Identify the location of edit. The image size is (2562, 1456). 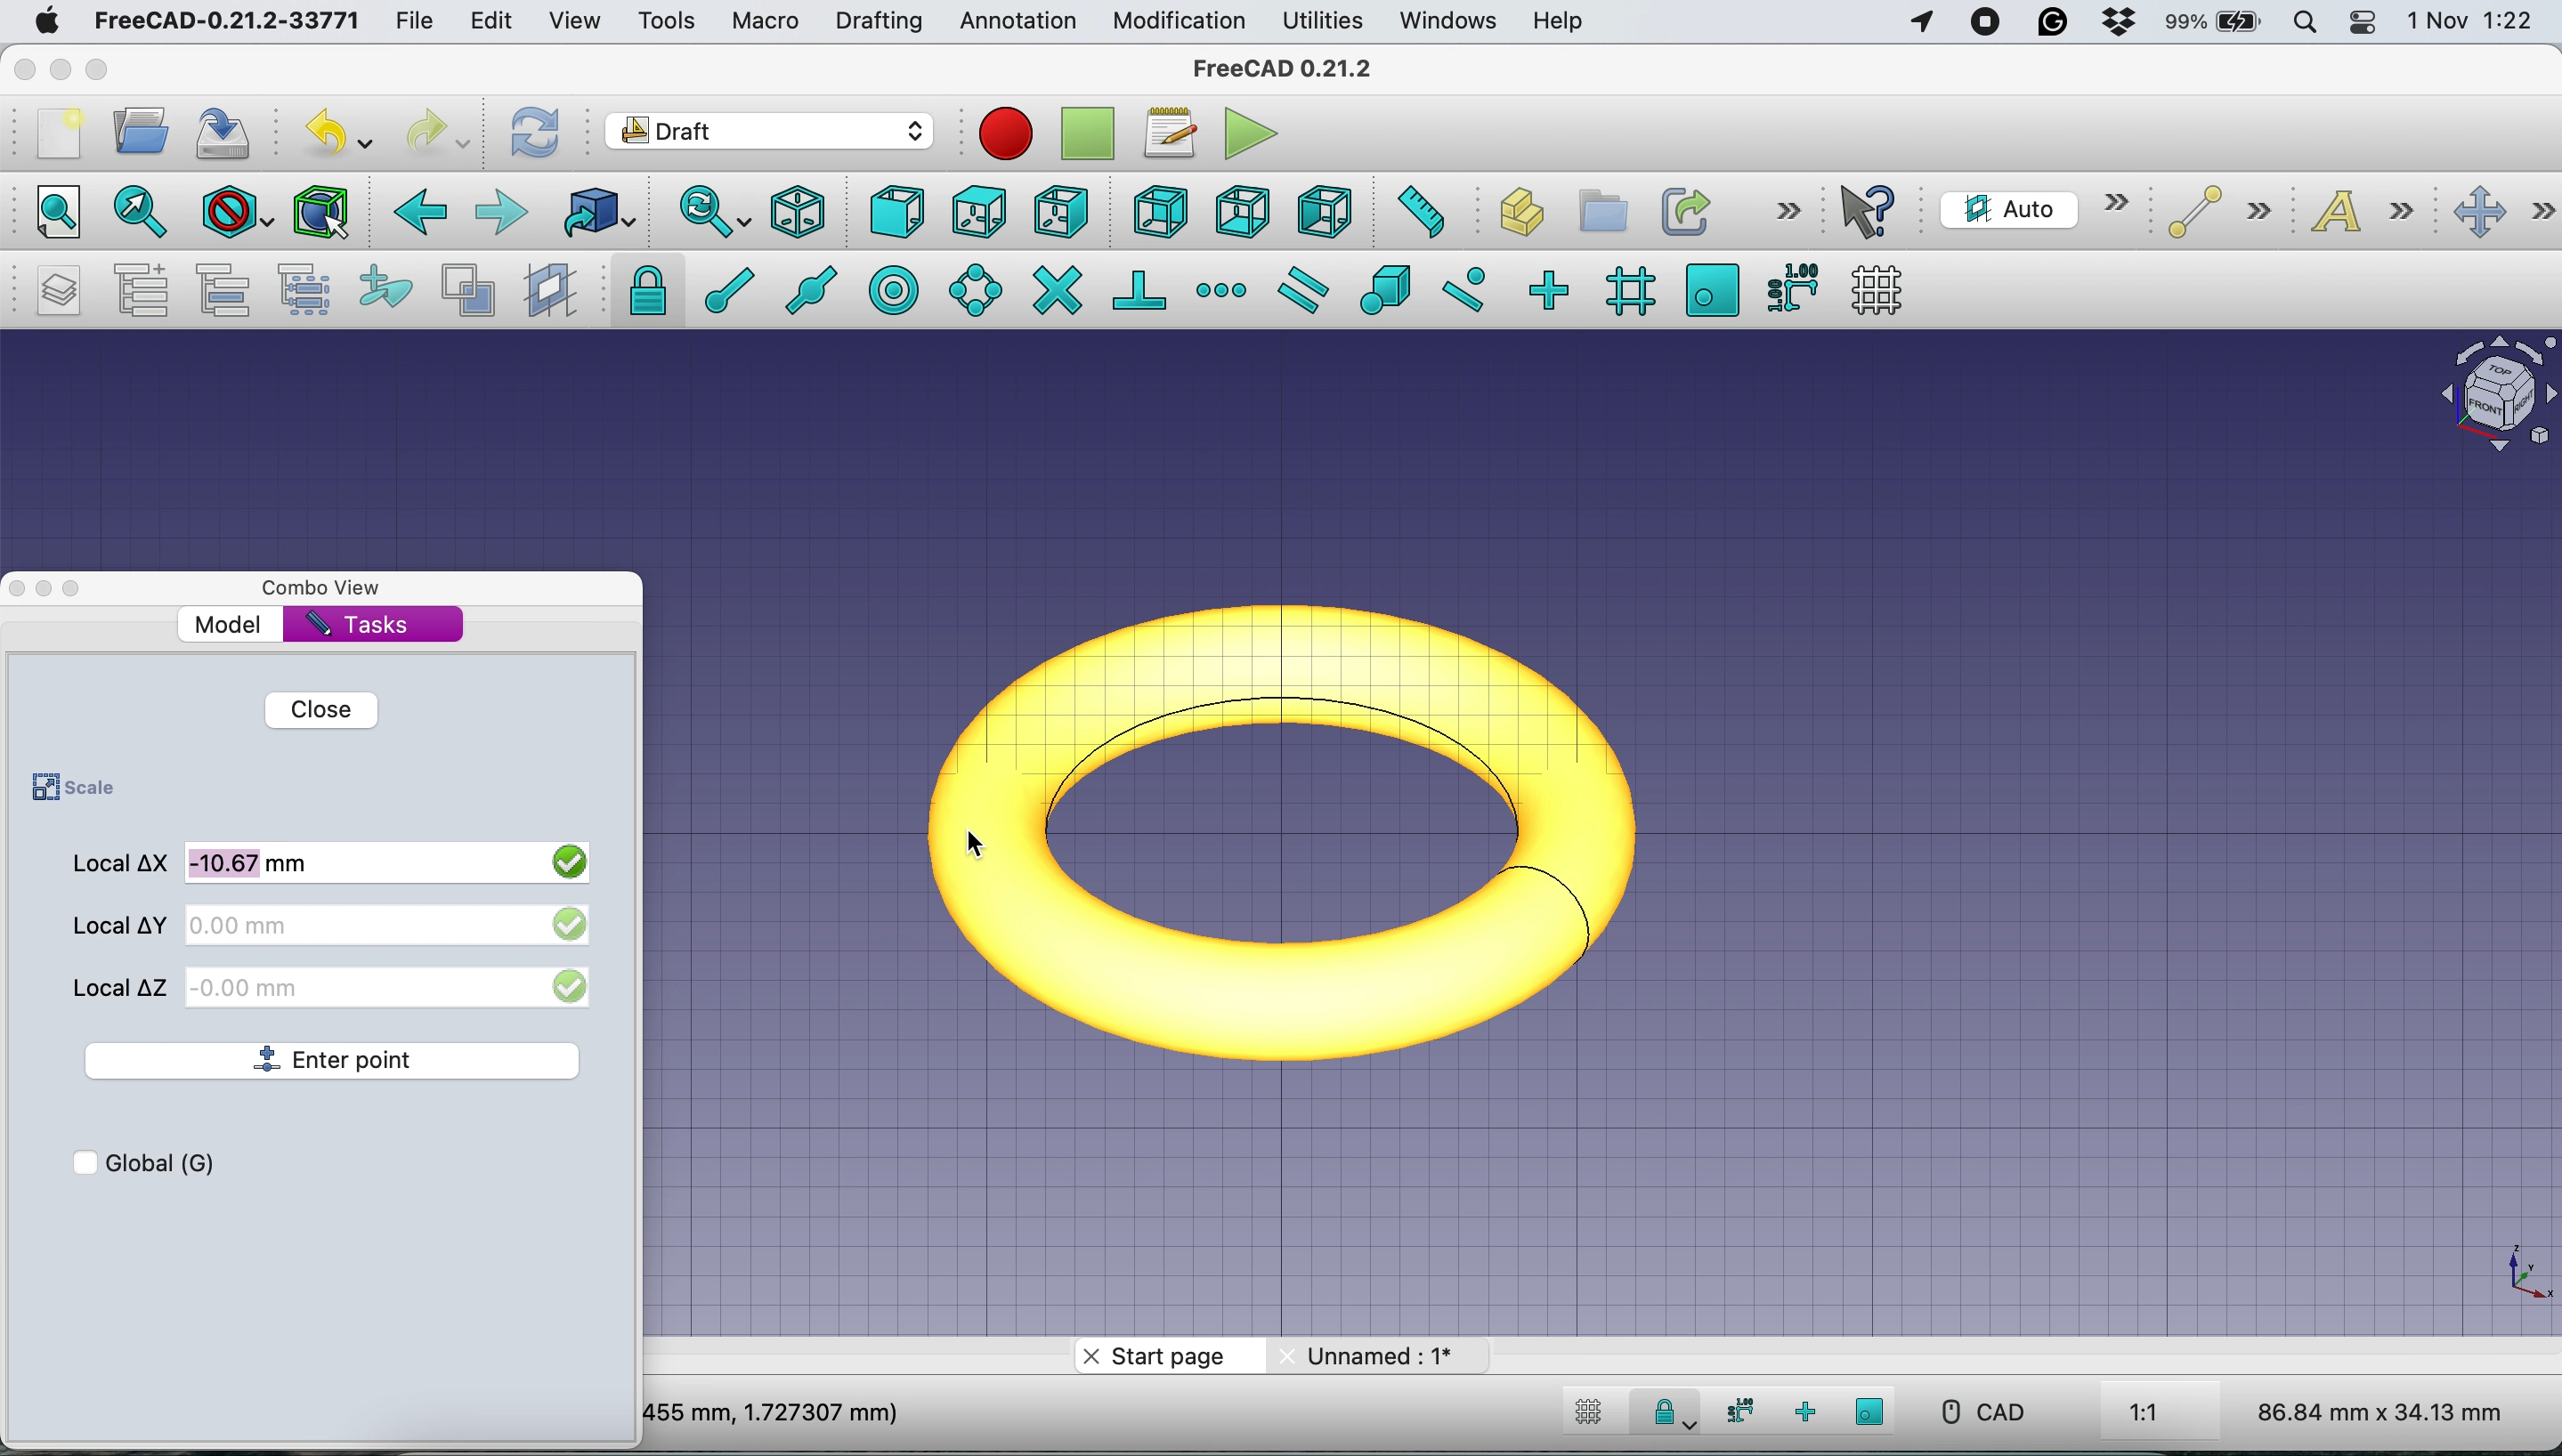
(495, 22).